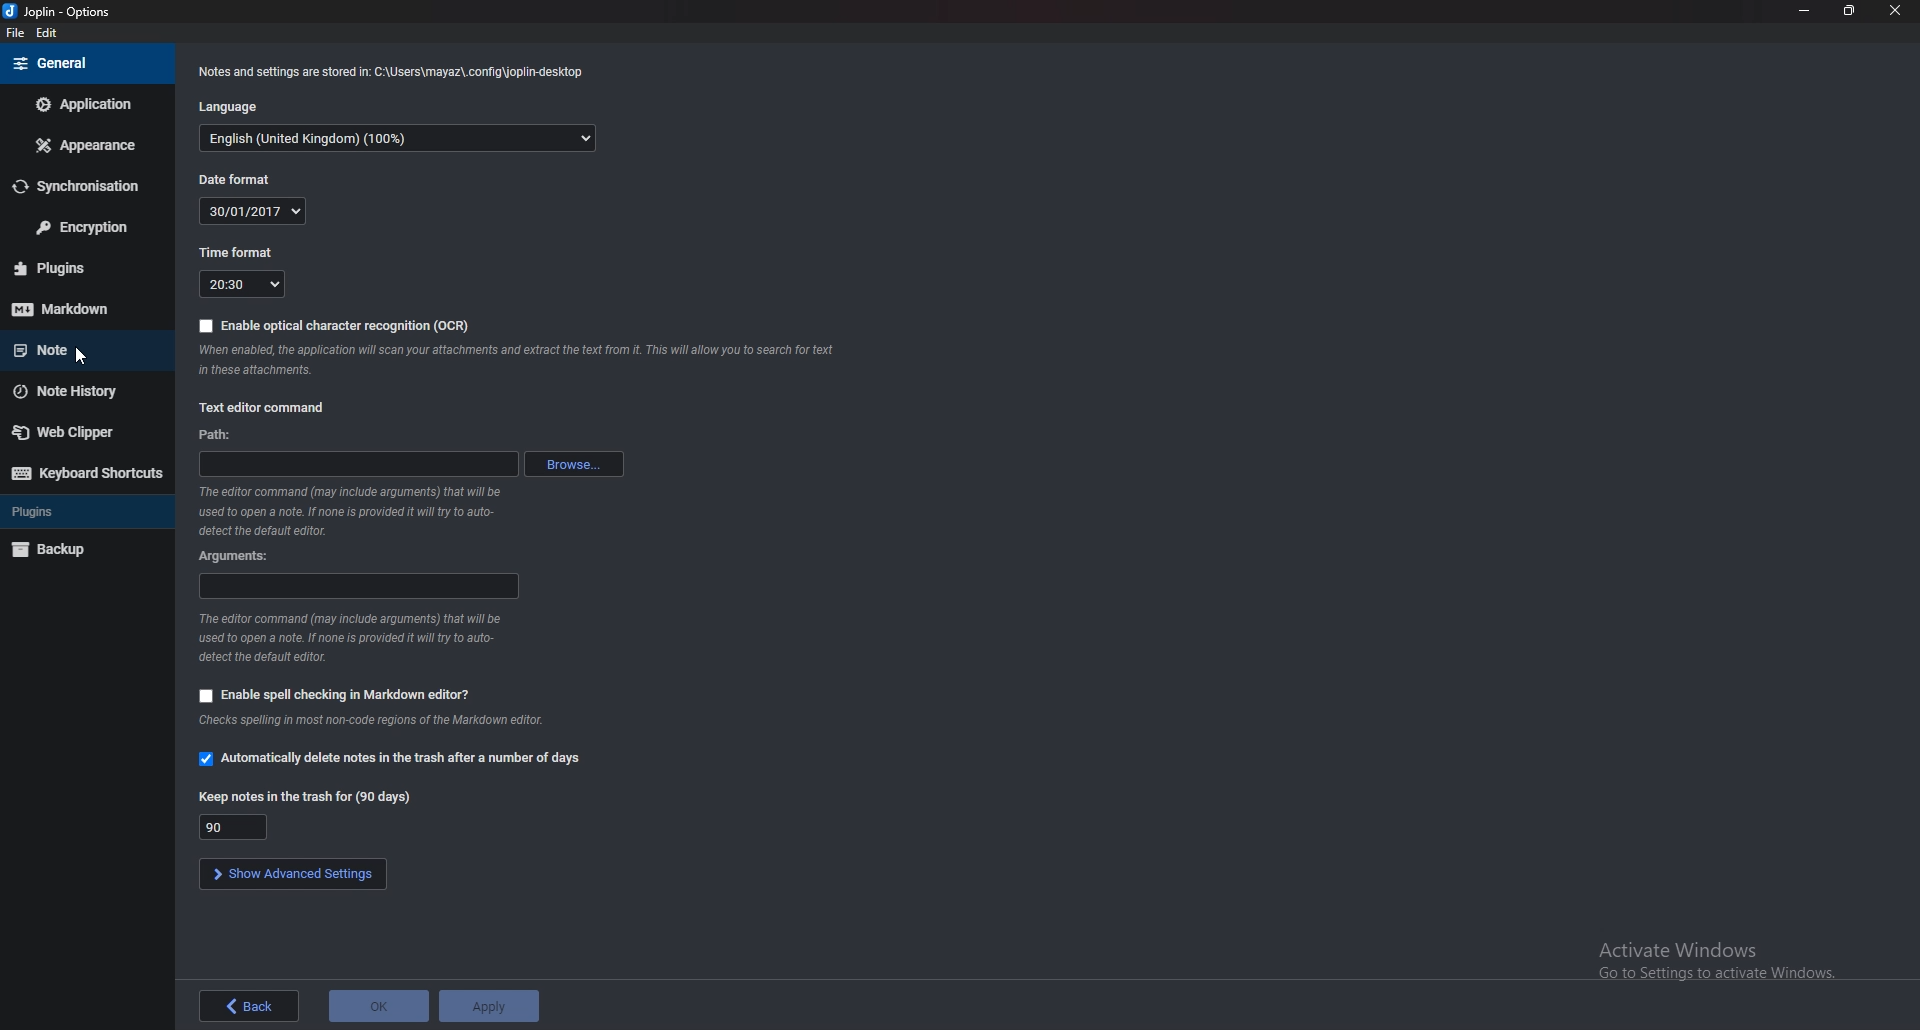 This screenshot has height=1030, width=1920. I want to click on Language, so click(397, 138).